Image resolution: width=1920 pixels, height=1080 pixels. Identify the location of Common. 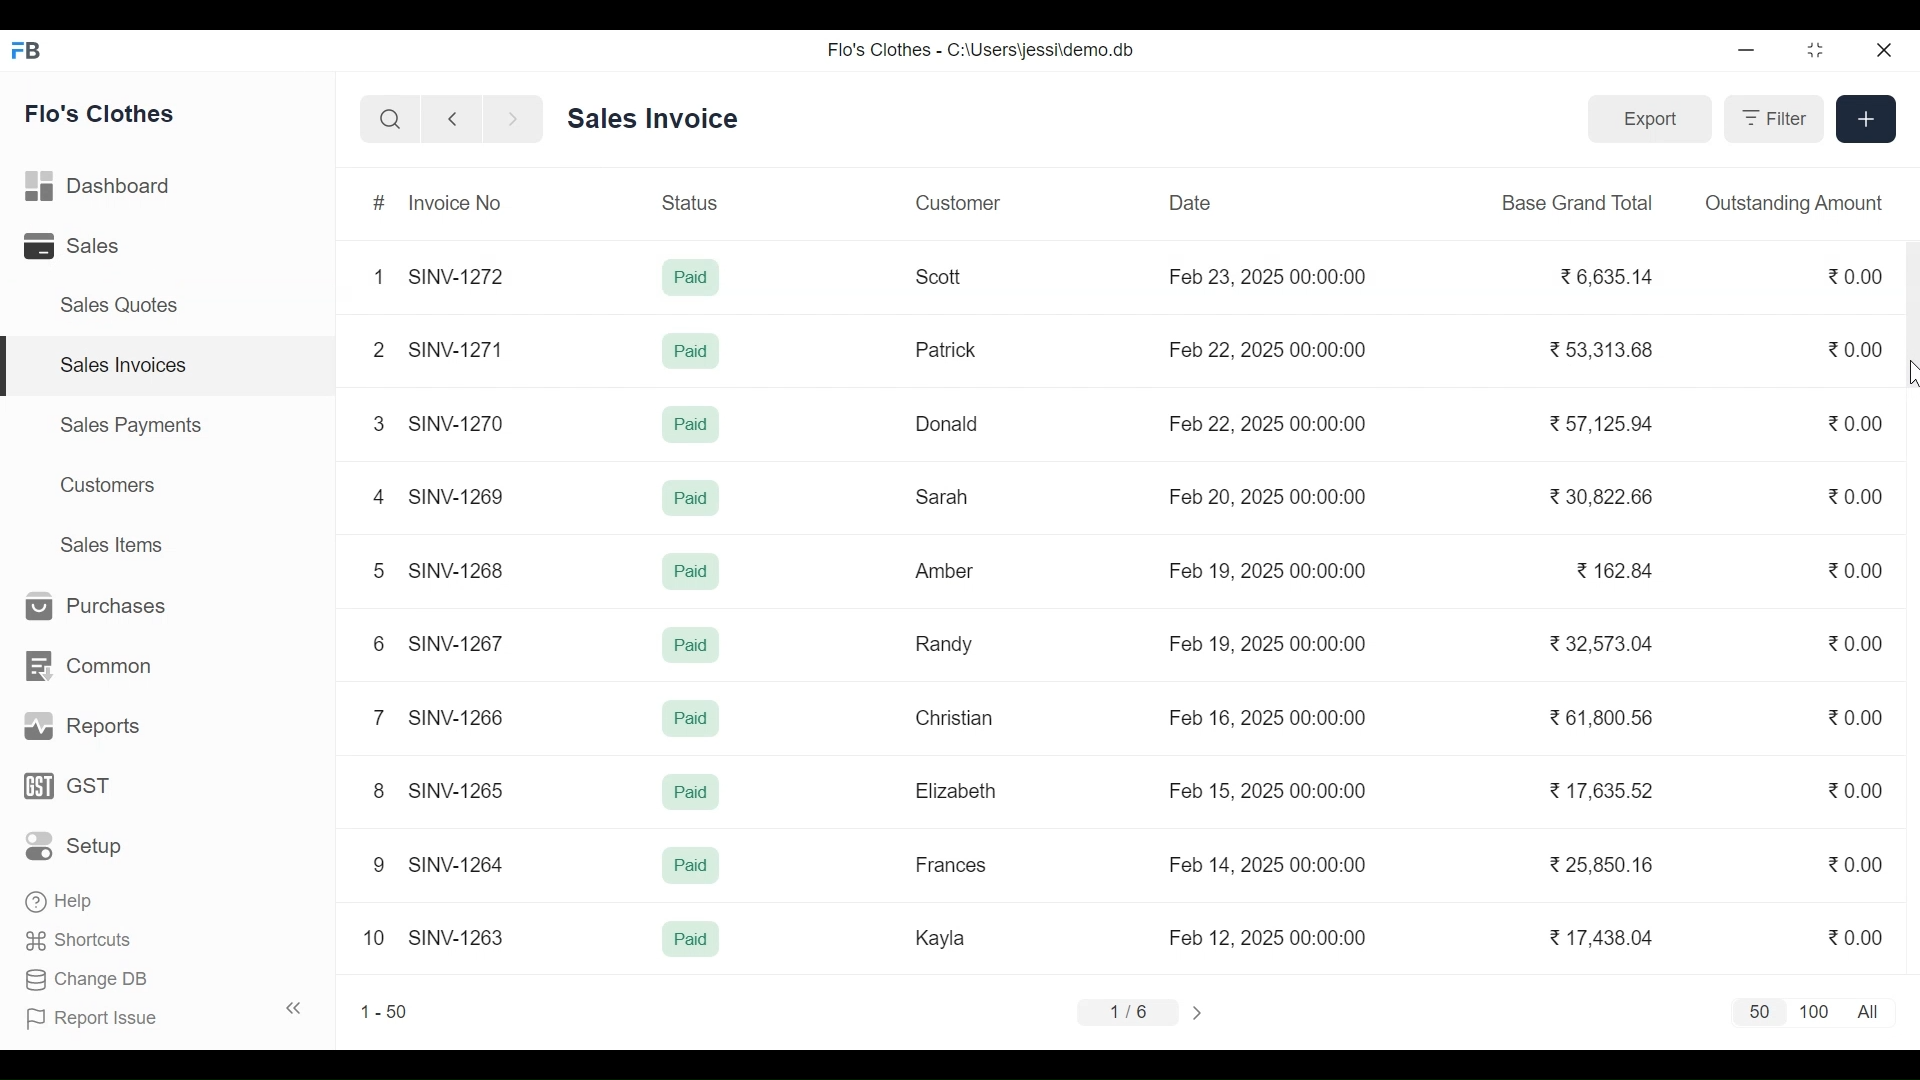
(85, 667).